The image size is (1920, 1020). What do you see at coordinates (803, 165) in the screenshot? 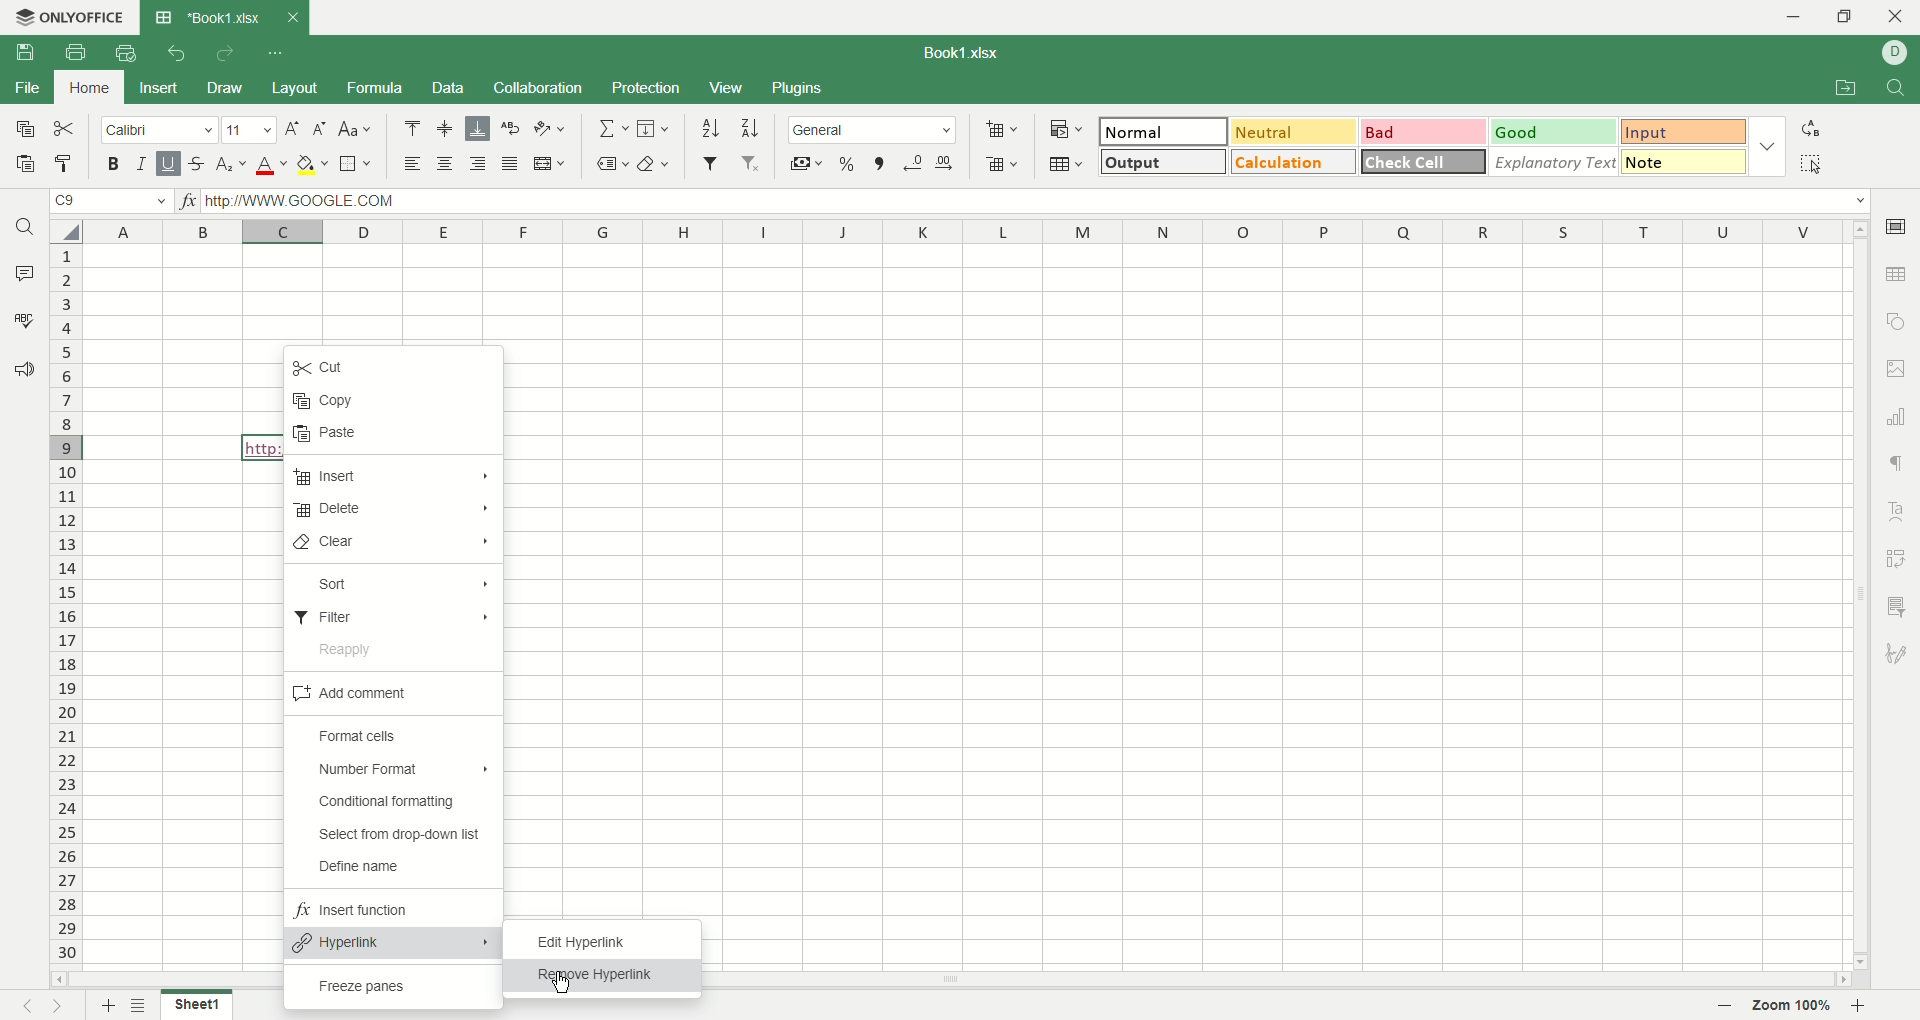
I see `currency style` at bounding box center [803, 165].